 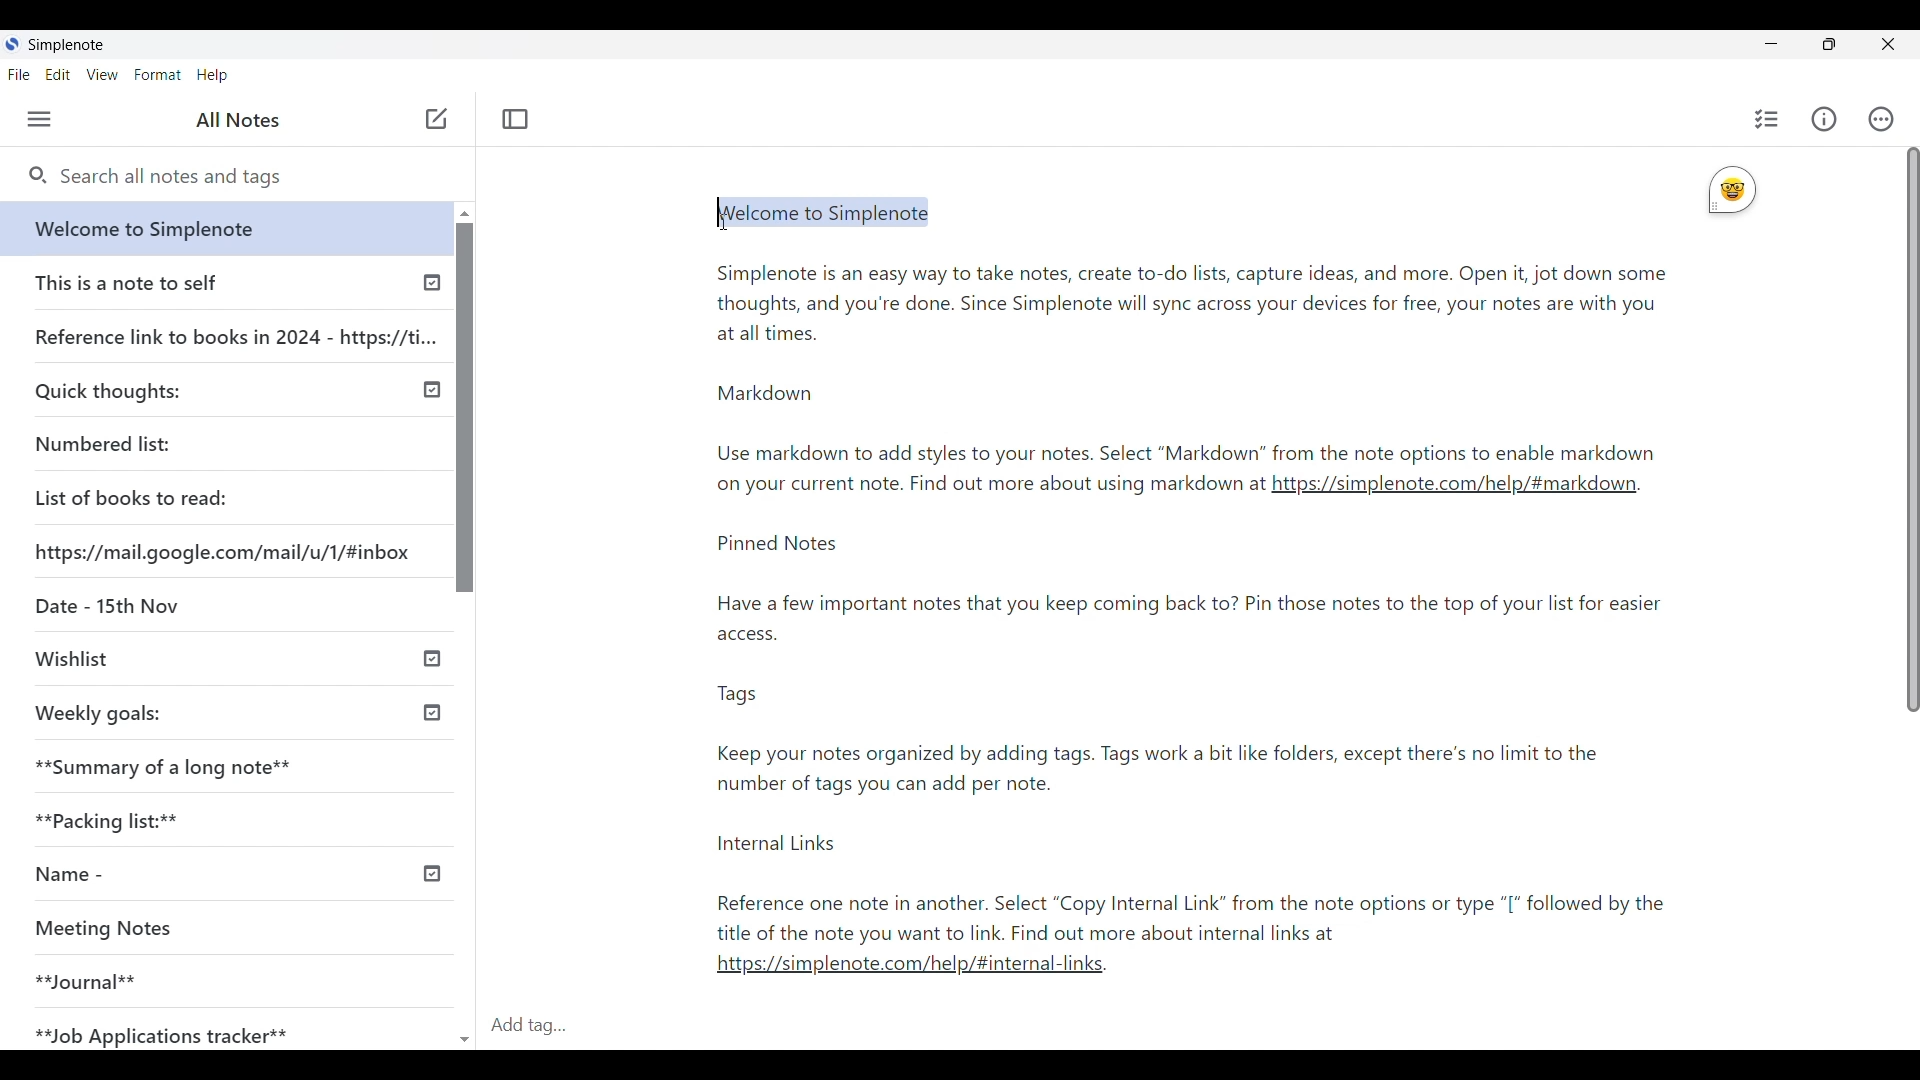 What do you see at coordinates (1891, 44) in the screenshot?
I see `Close interface` at bounding box center [1891, 44].